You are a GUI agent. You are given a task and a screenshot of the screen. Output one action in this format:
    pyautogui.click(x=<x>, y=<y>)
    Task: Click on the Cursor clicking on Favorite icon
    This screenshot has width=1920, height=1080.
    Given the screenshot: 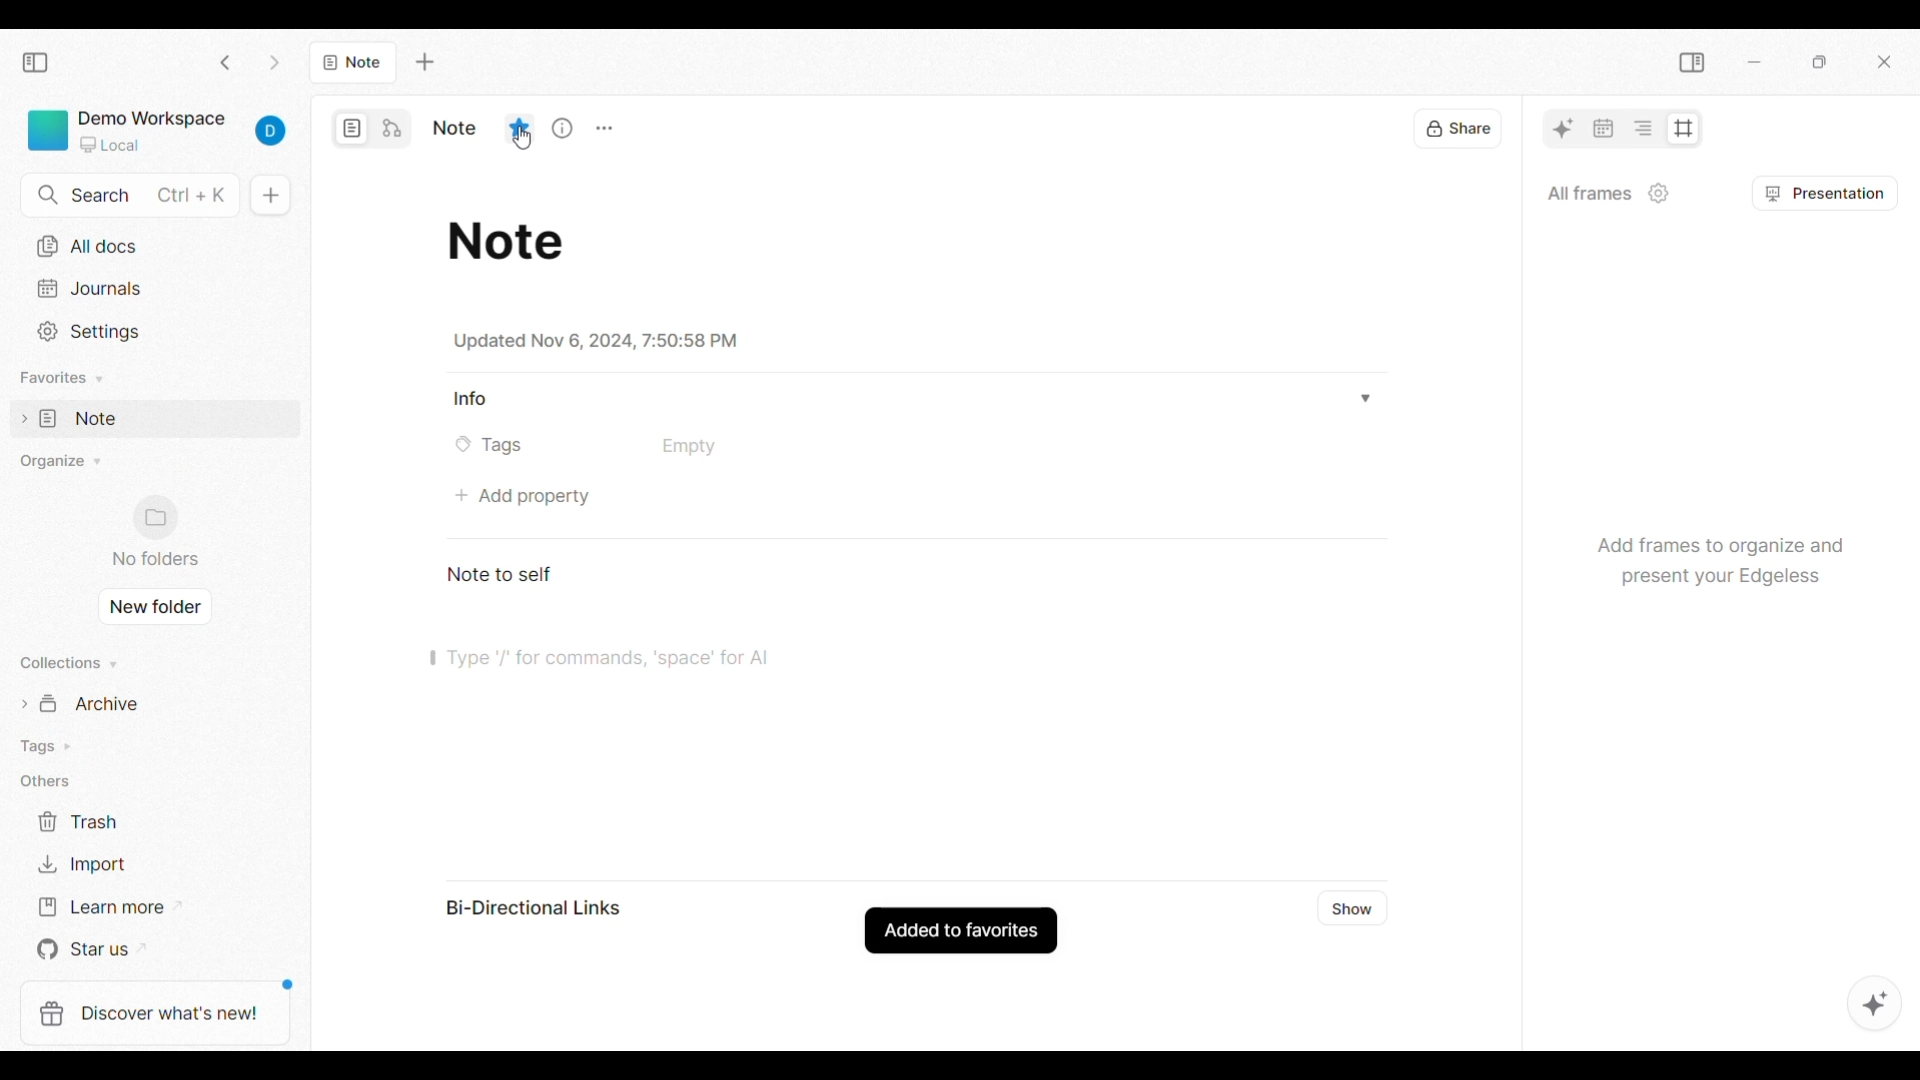 What is the action you would take?
    pyautogui.click(x=525, y=138)
    